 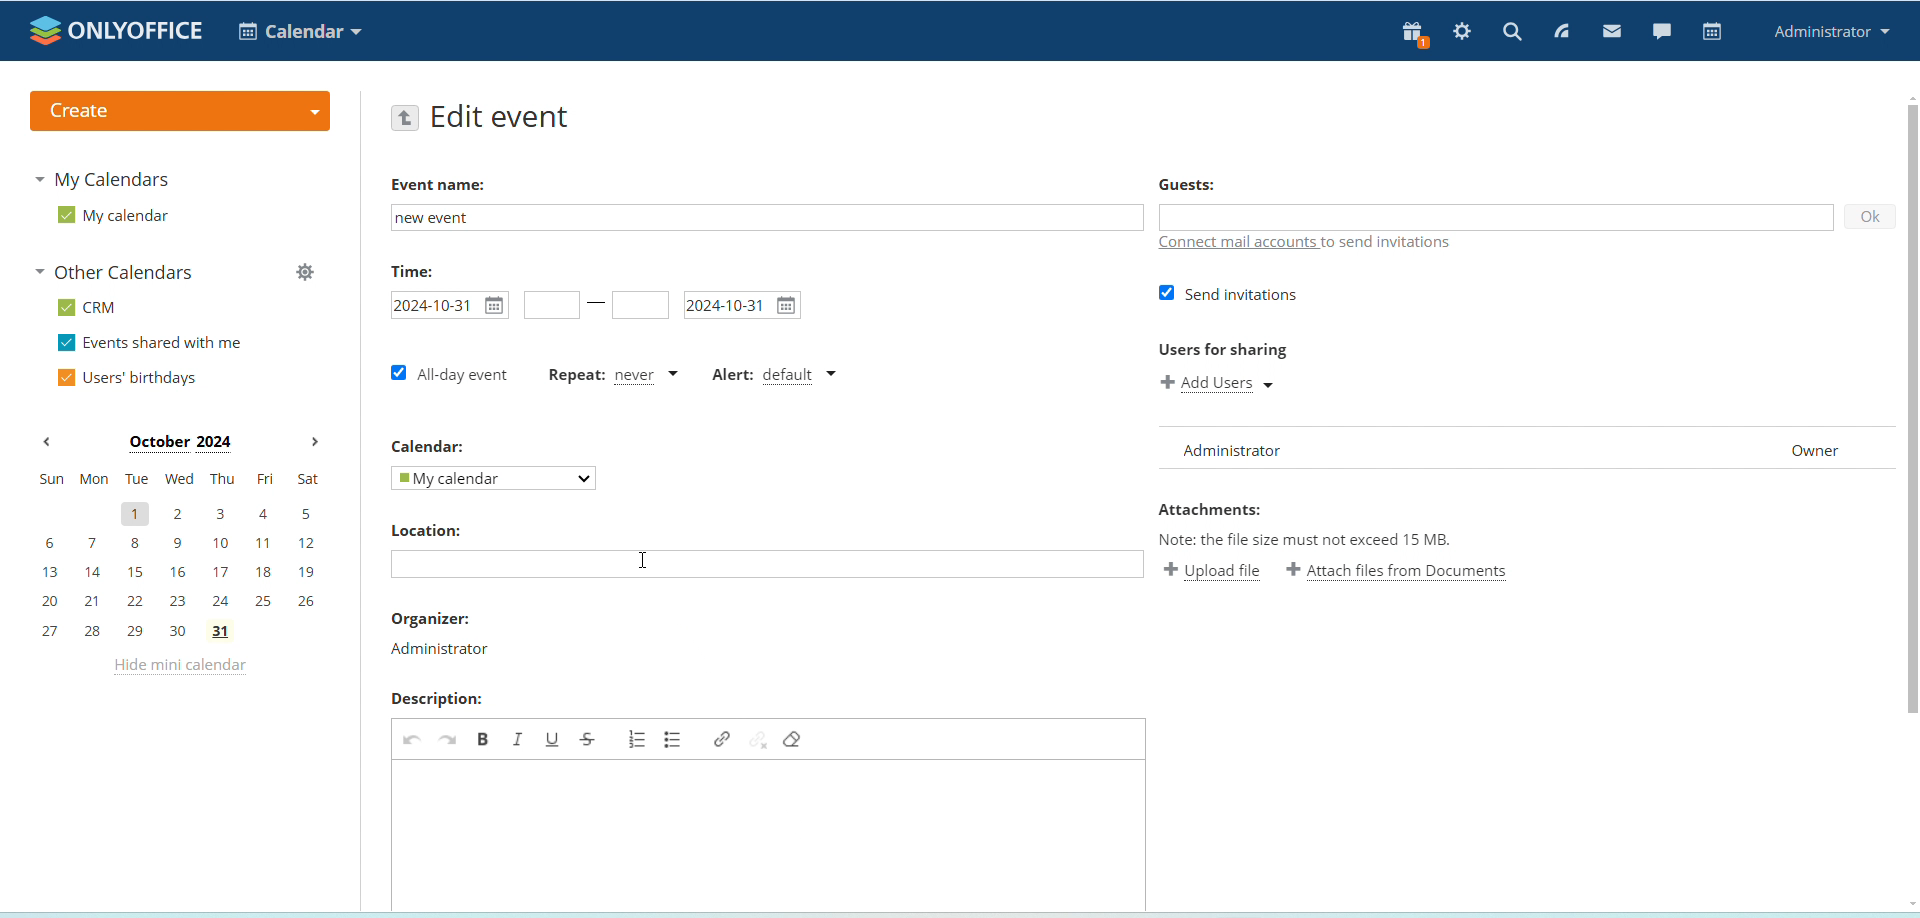 I want to click on event repetition, so click(x=614, y=378).